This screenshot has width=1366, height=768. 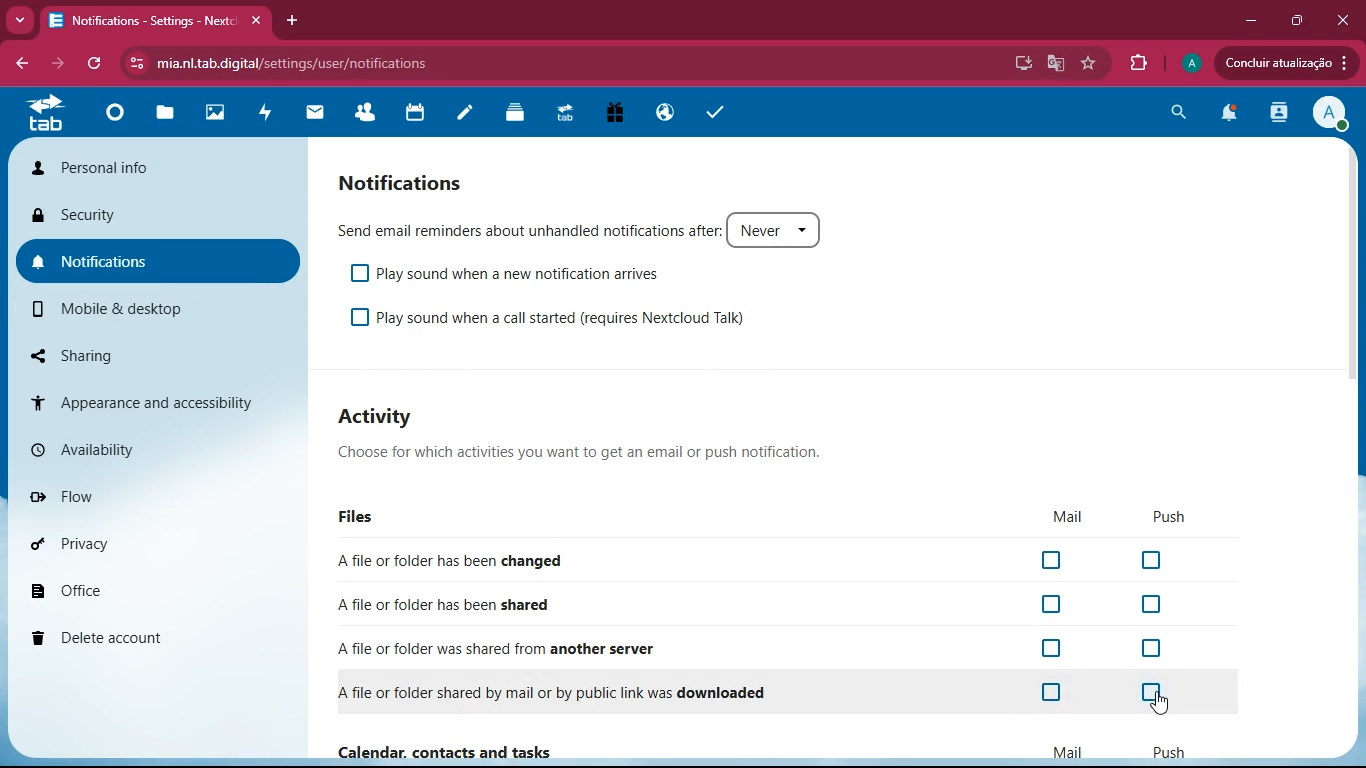 What do you see at coordinates (80, 349) in the screenshot?
I see `sharing` at bounding box center [80, 349].